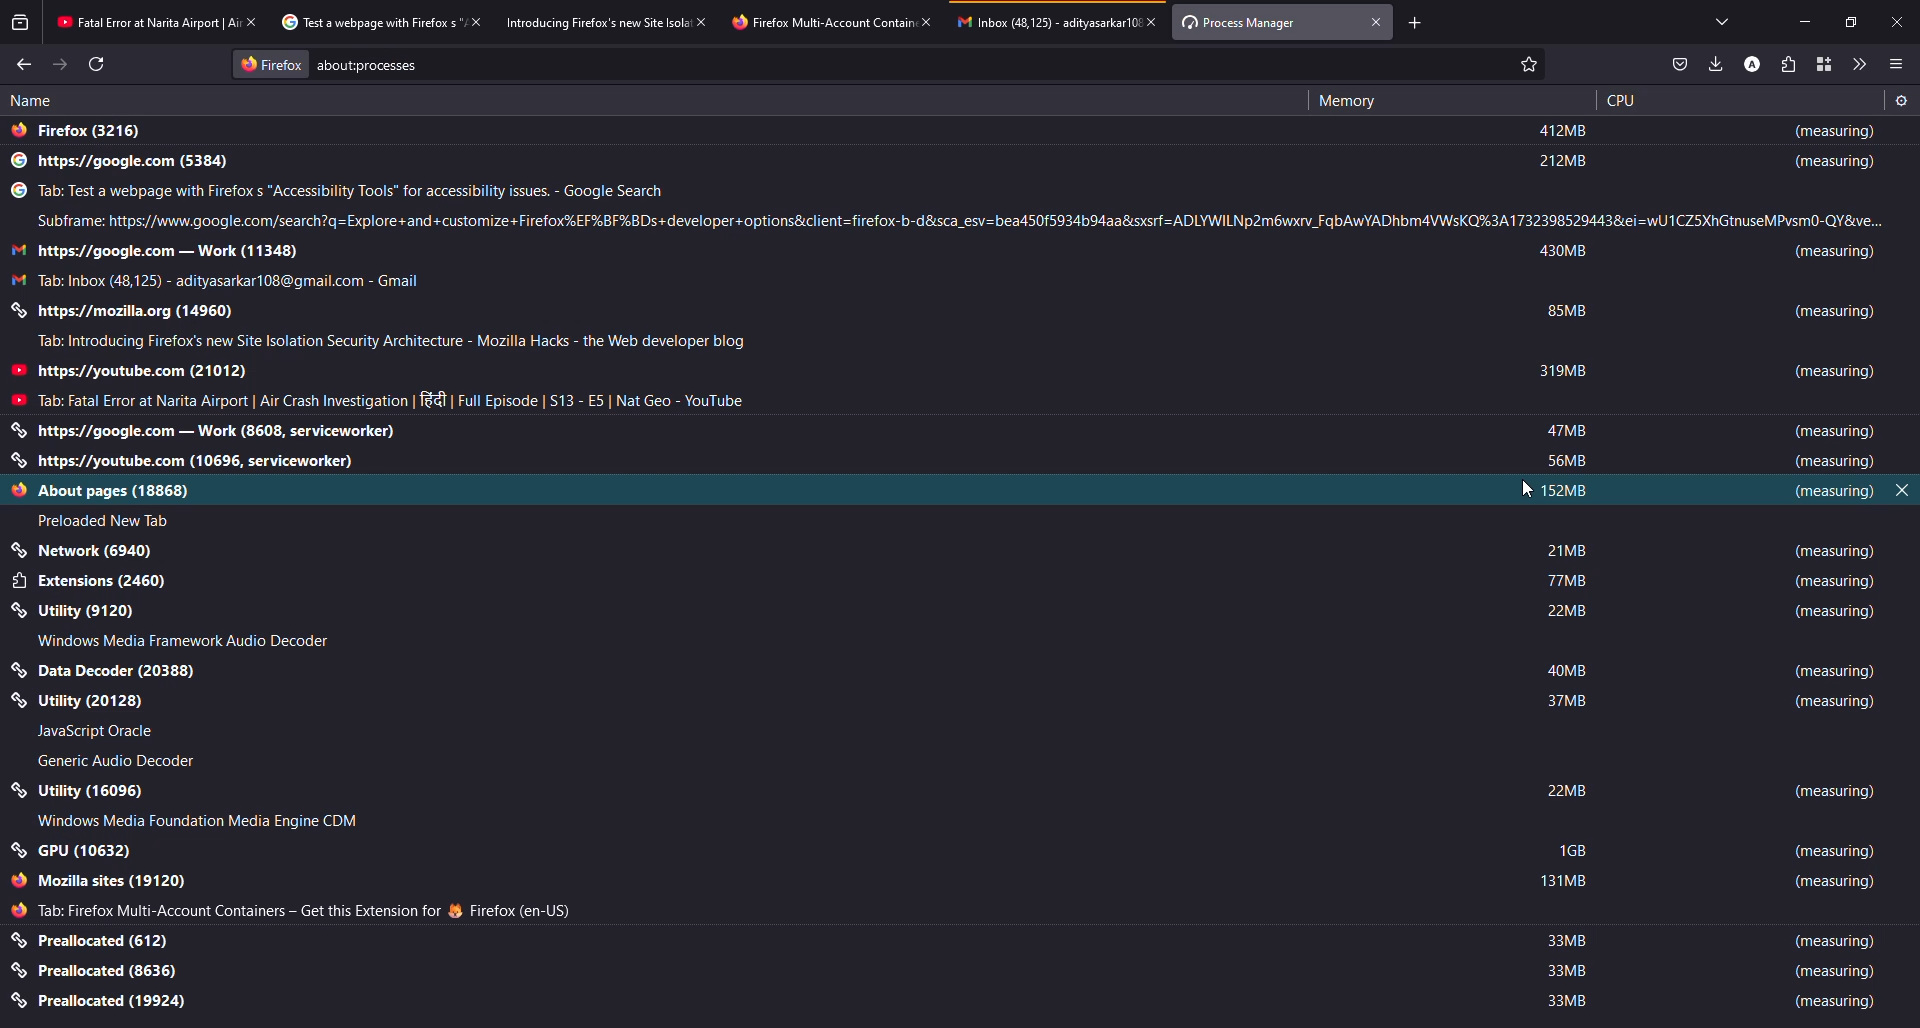  What do you see at coordinates (84, 128) in the screenshot?
I see `firefox (3216)` at bounding box center [84, 128].